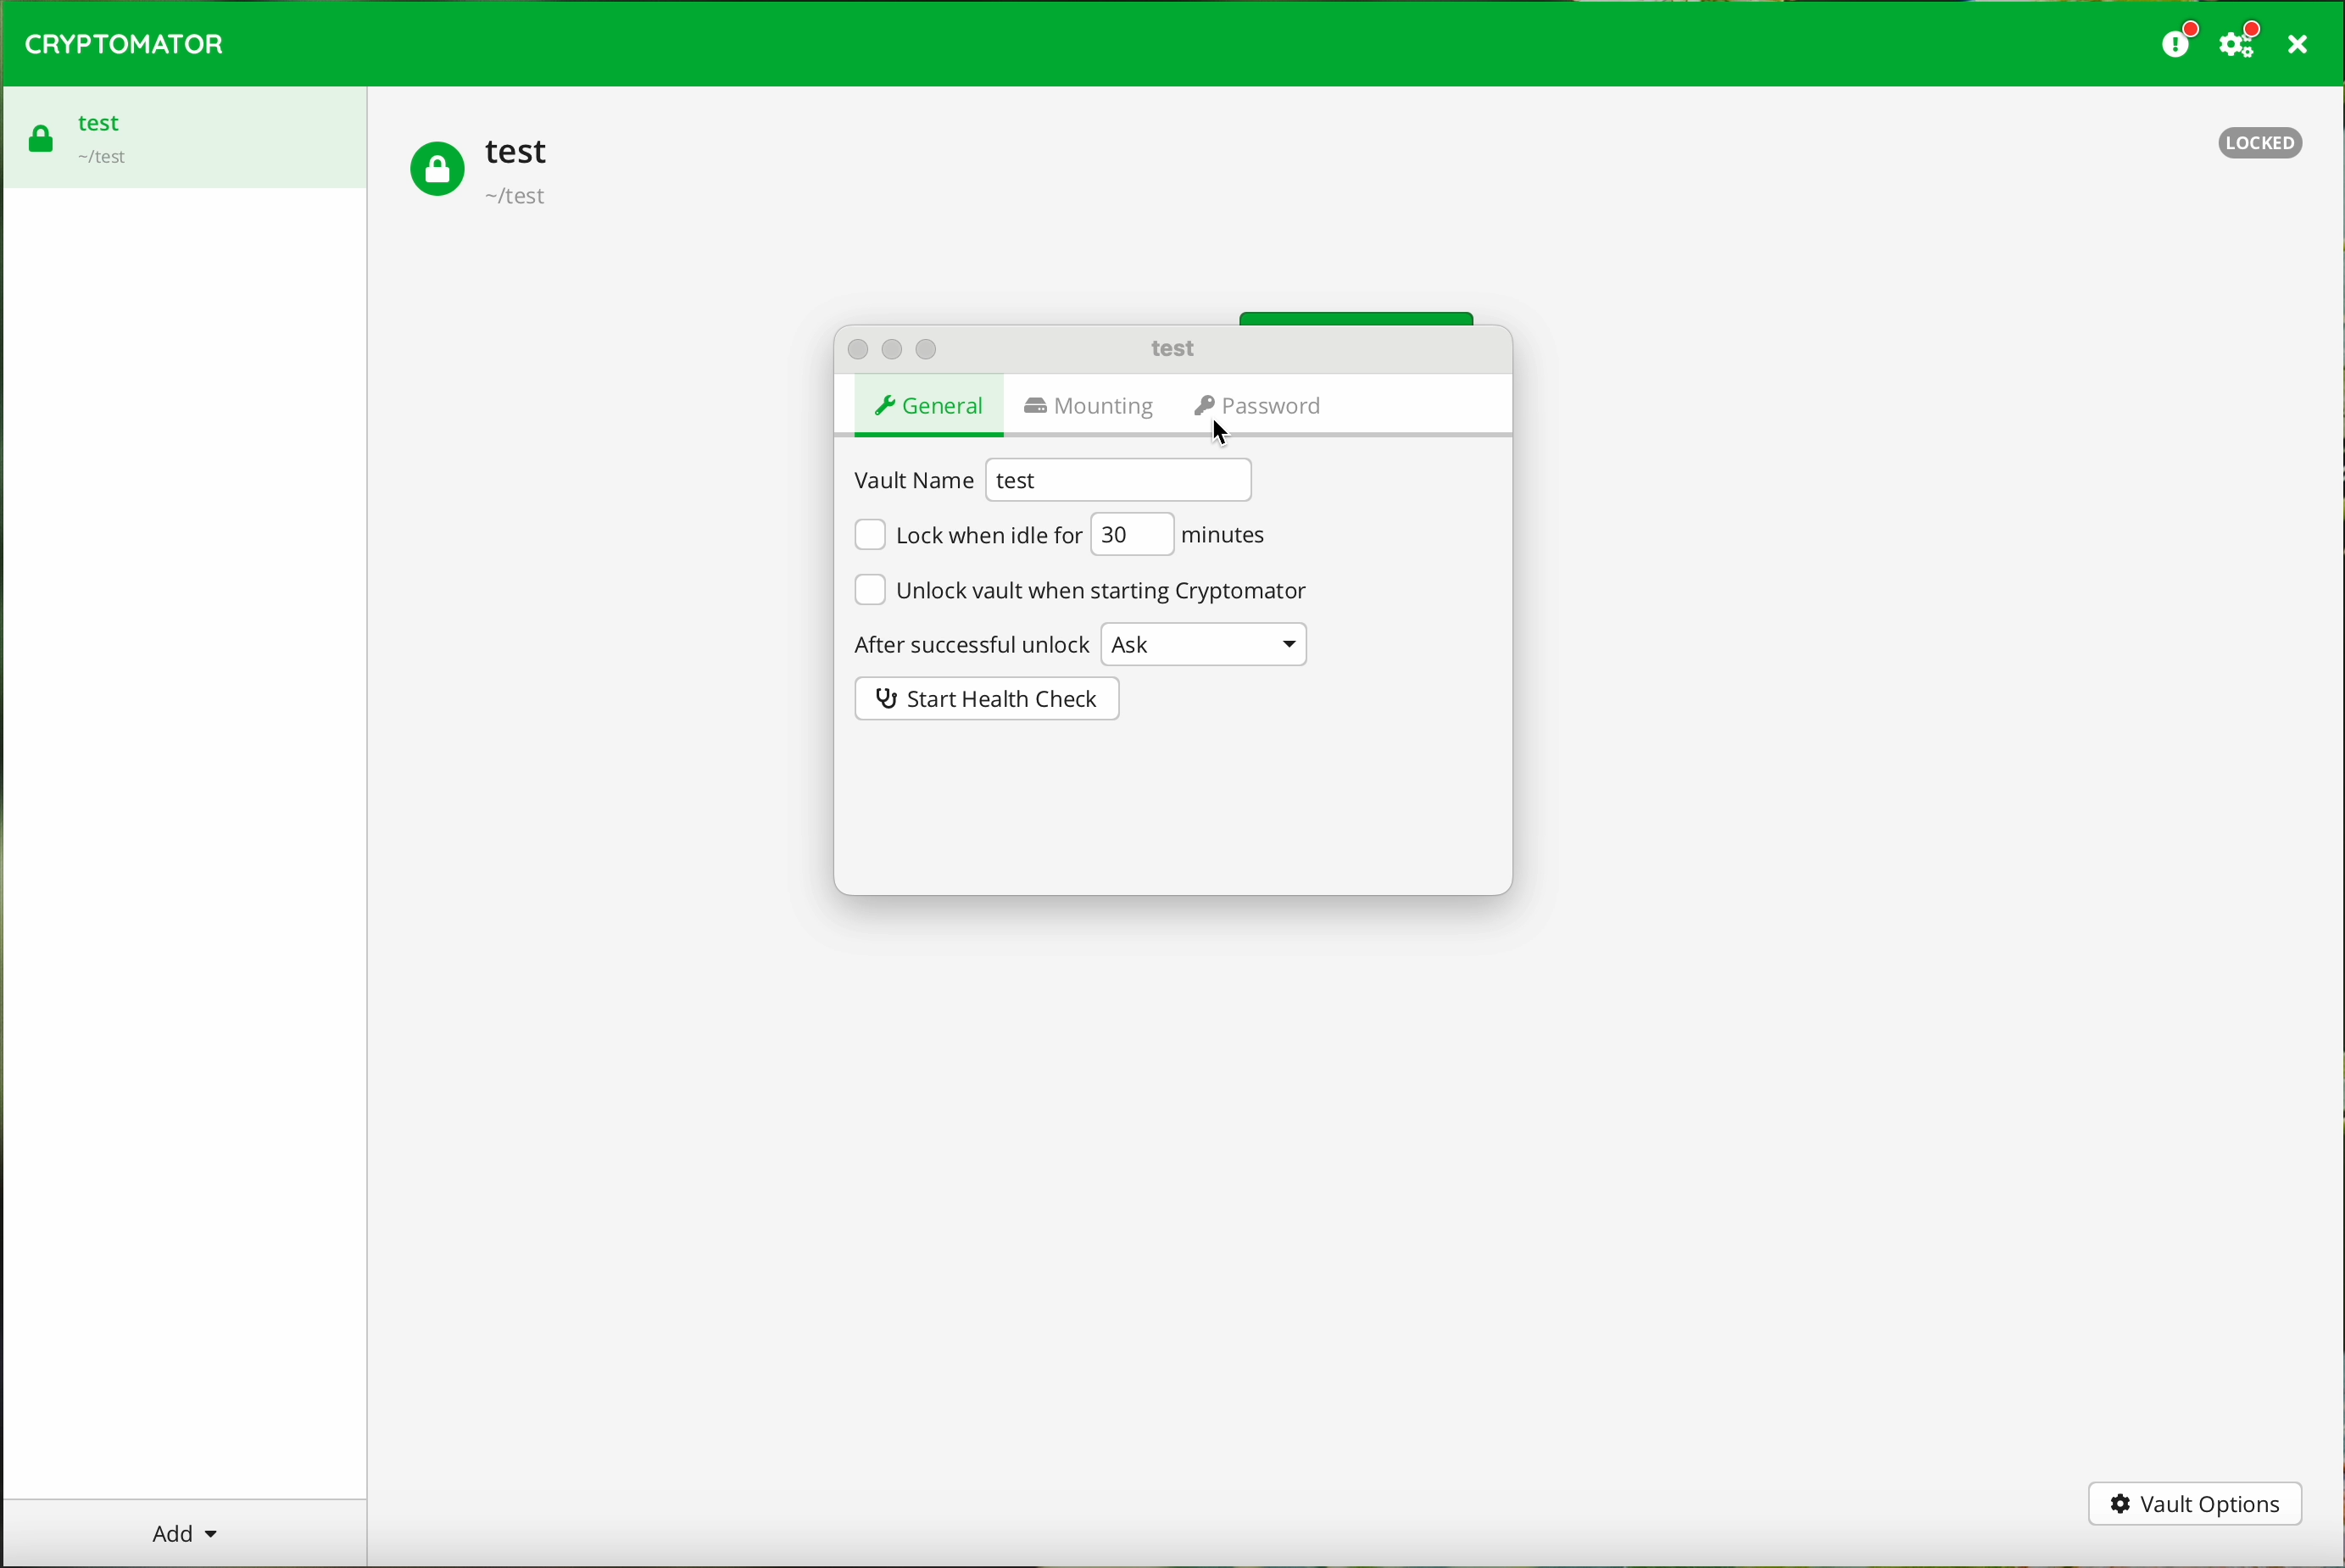  I want to click on test vault, so click(85, 131).